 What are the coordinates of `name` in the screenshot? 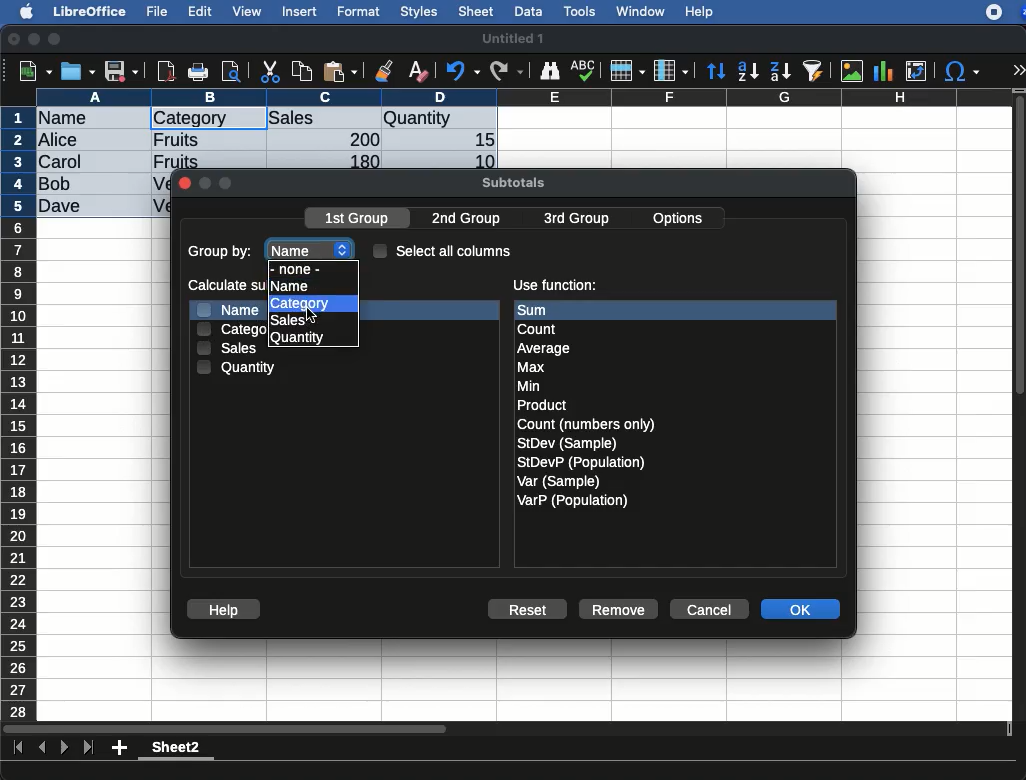 It's located at (312, 246).